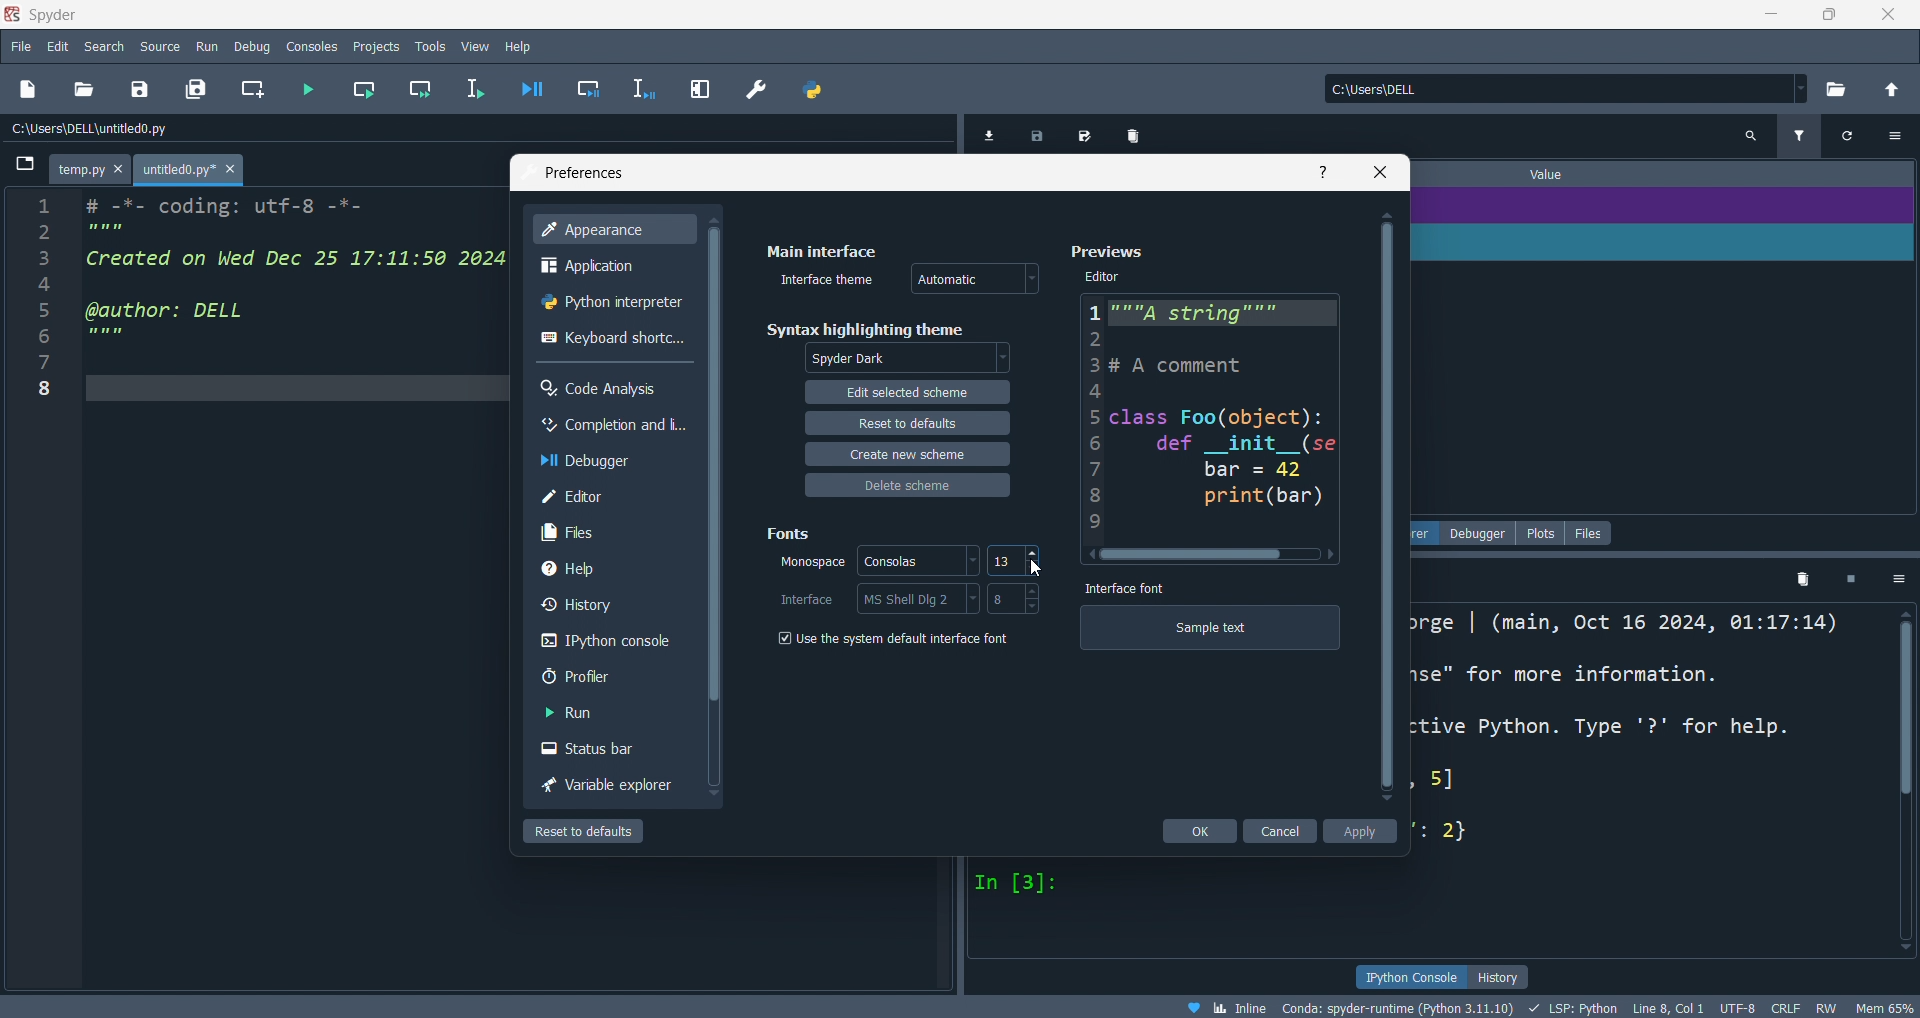 This screenshot has height=1018, width=1920. What do you see at coordinates (890, 345) in the screenshot?
I see `syntax highlight theme: Spyder Dark` at bounding box center [890, 345].